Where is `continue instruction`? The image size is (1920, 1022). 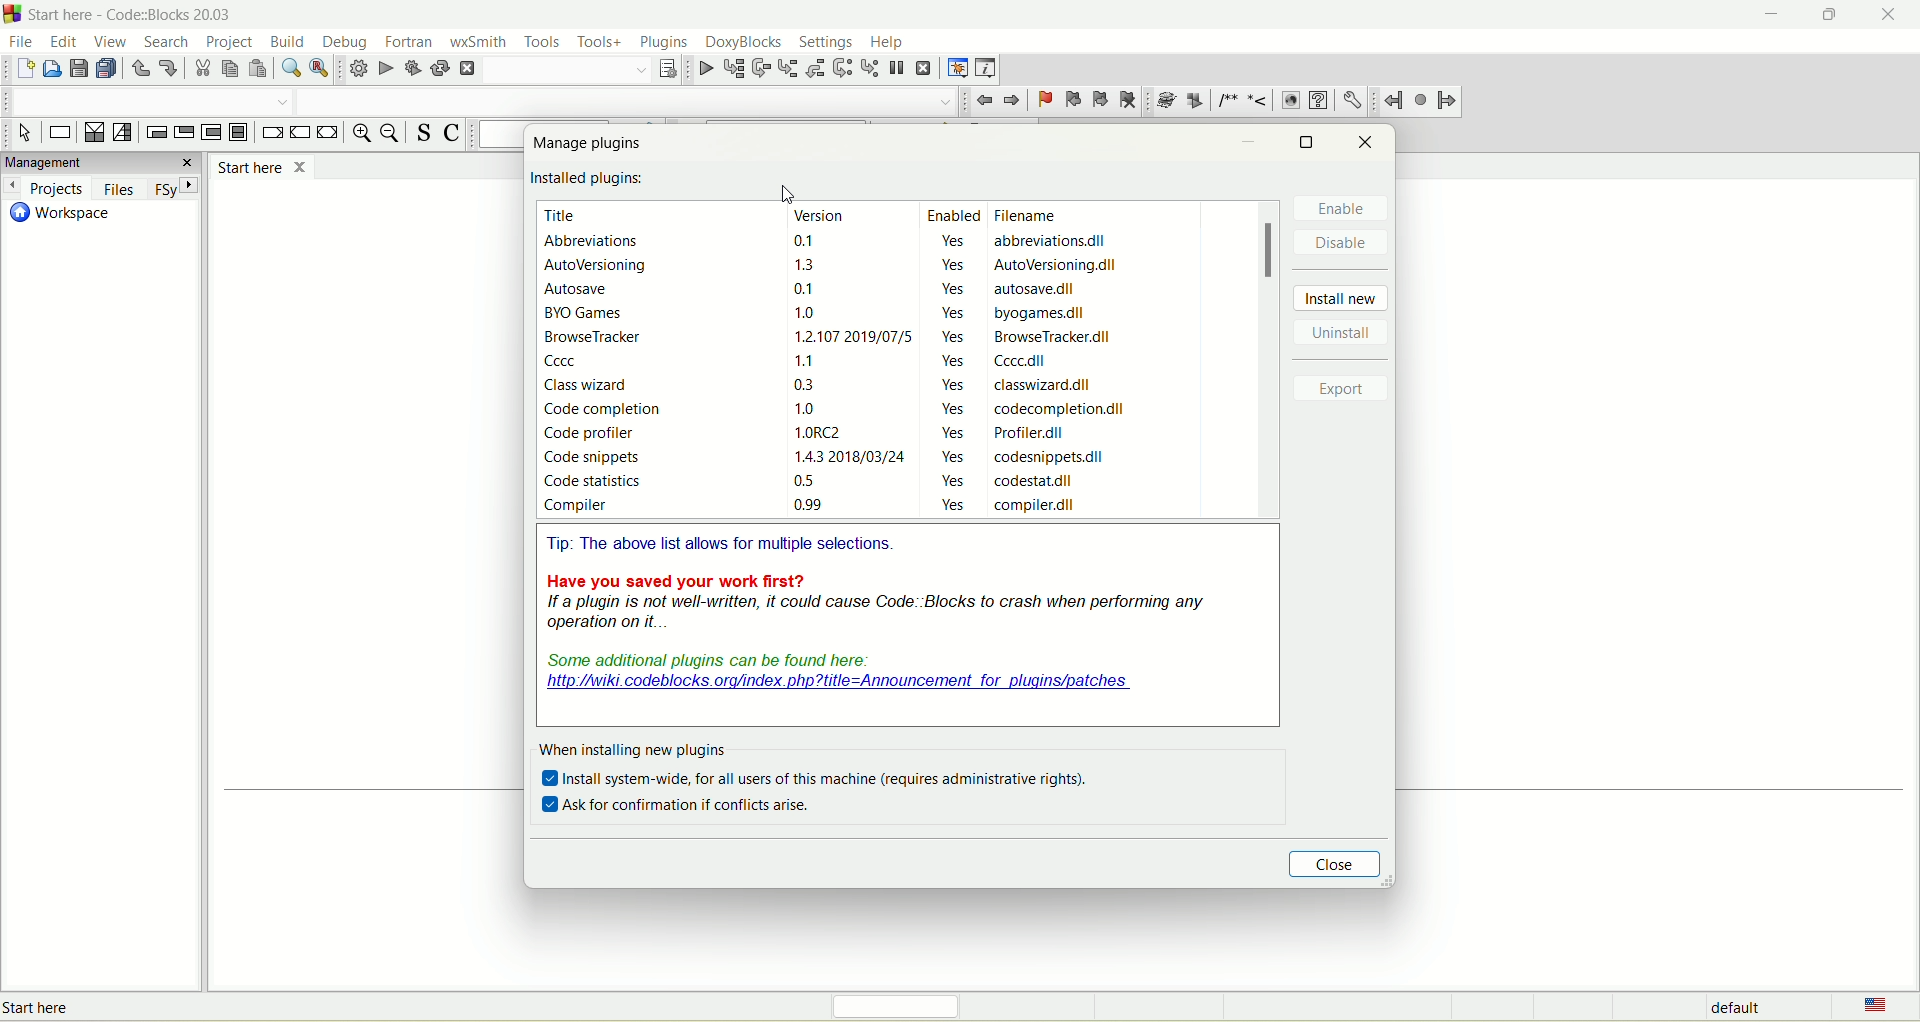
continue instruction is located at coordinates (299, 133).